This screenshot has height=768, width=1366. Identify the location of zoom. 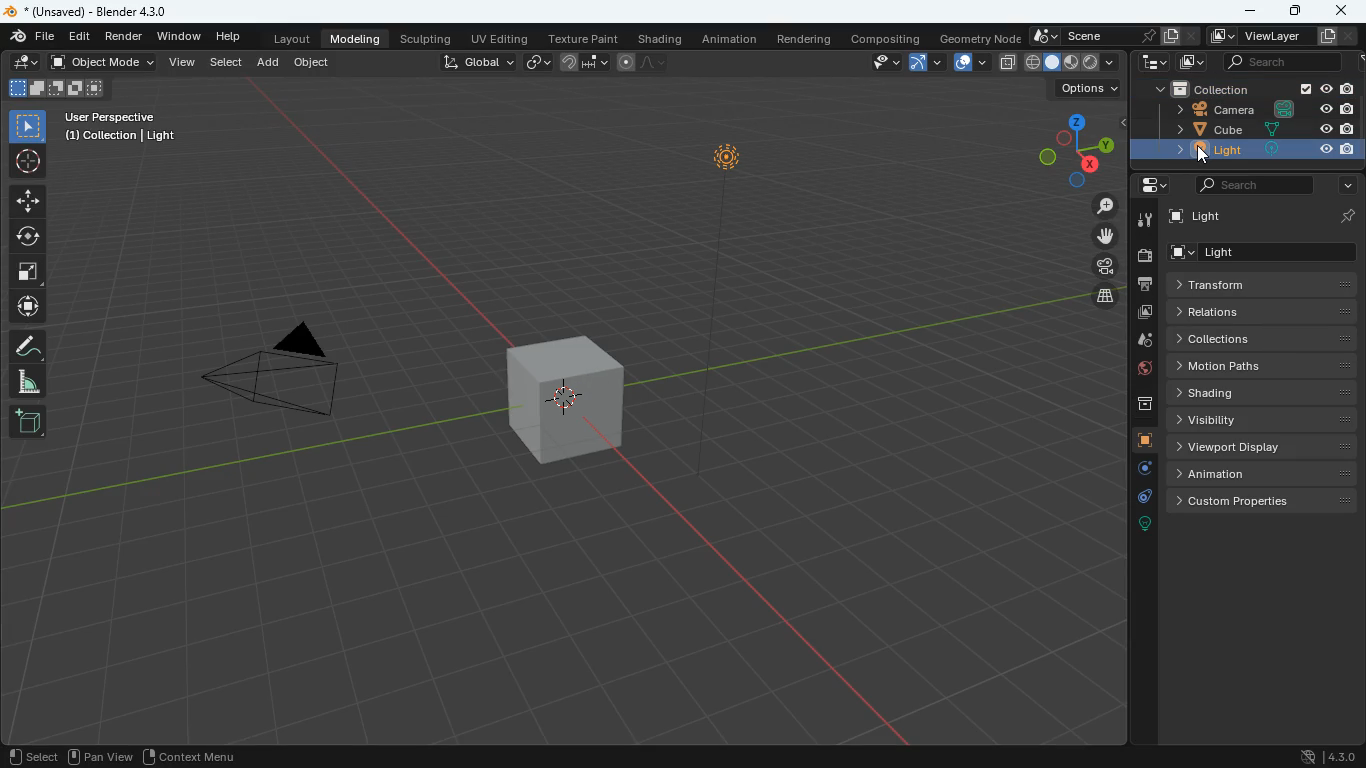
(1105, 205).